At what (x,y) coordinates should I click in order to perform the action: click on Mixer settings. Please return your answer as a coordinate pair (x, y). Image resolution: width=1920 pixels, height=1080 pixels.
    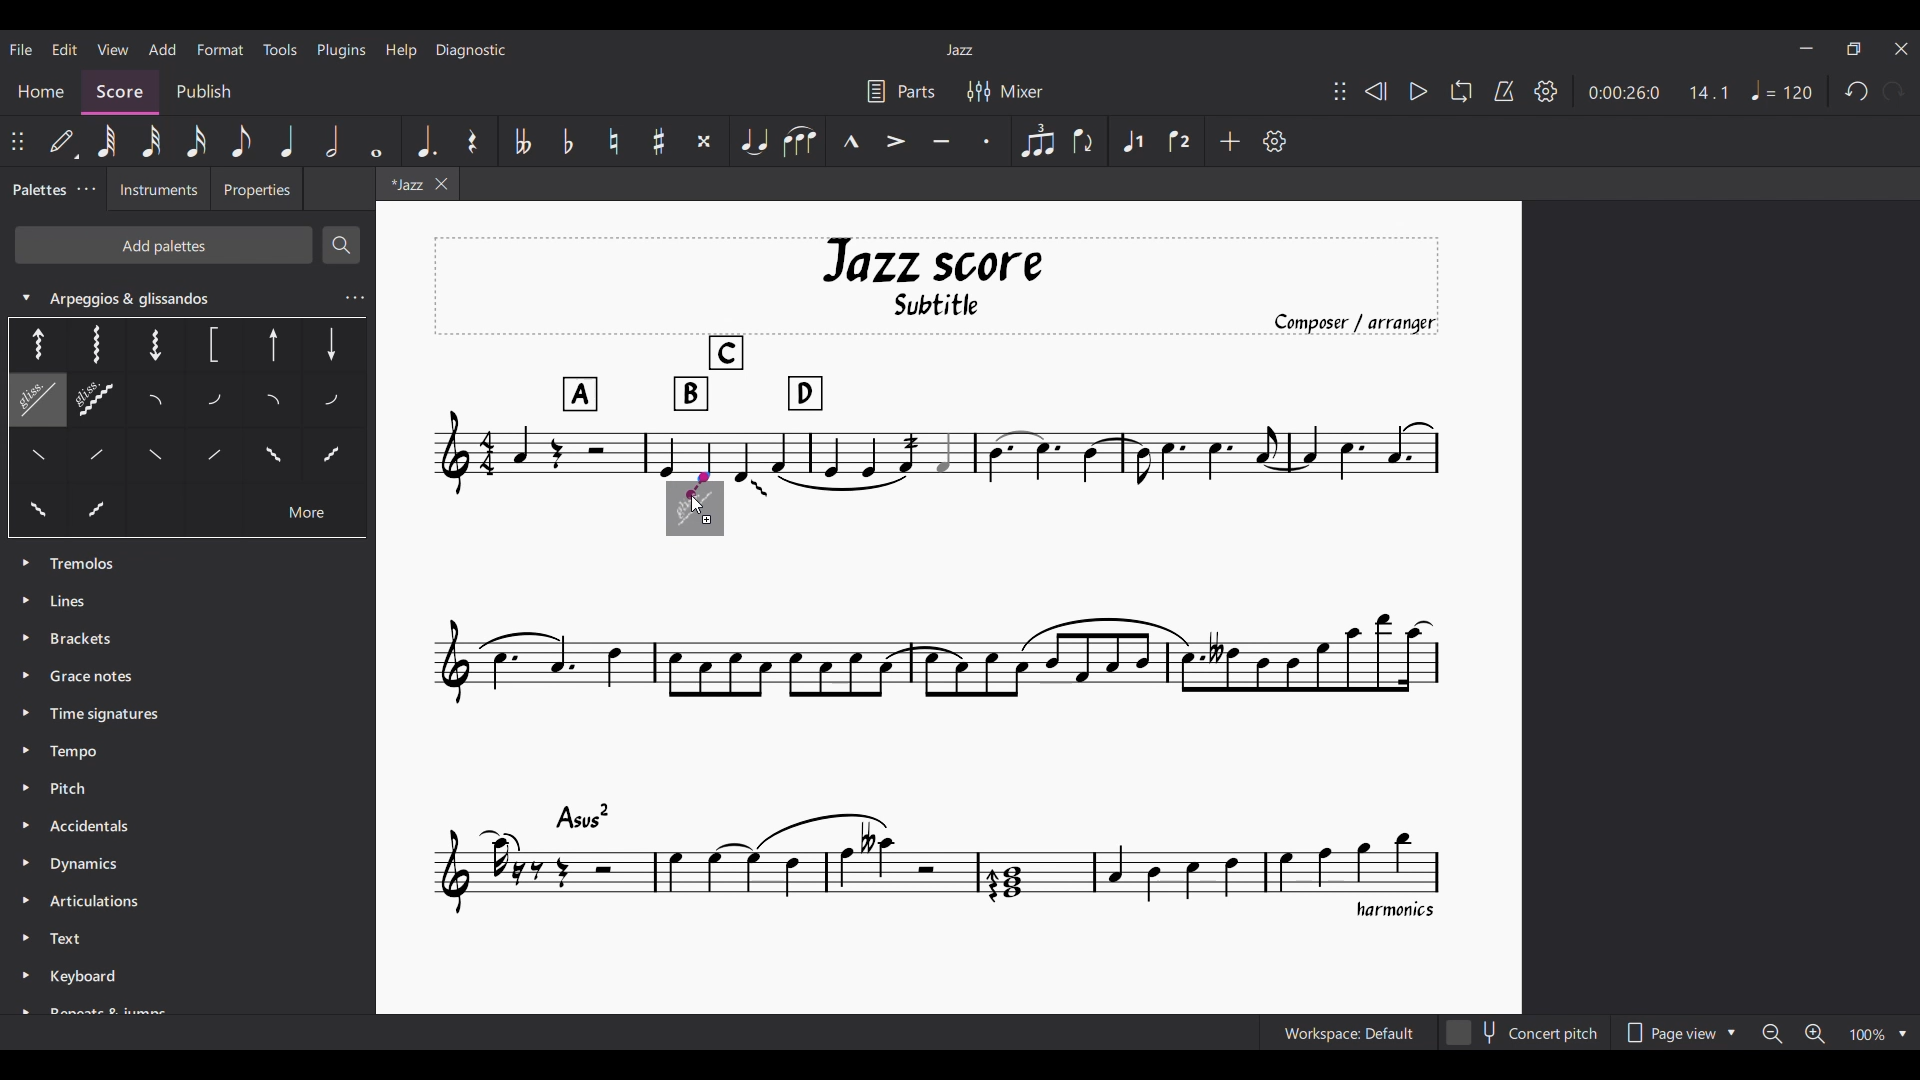
    Looking at the image, I should click on (1004, 91).